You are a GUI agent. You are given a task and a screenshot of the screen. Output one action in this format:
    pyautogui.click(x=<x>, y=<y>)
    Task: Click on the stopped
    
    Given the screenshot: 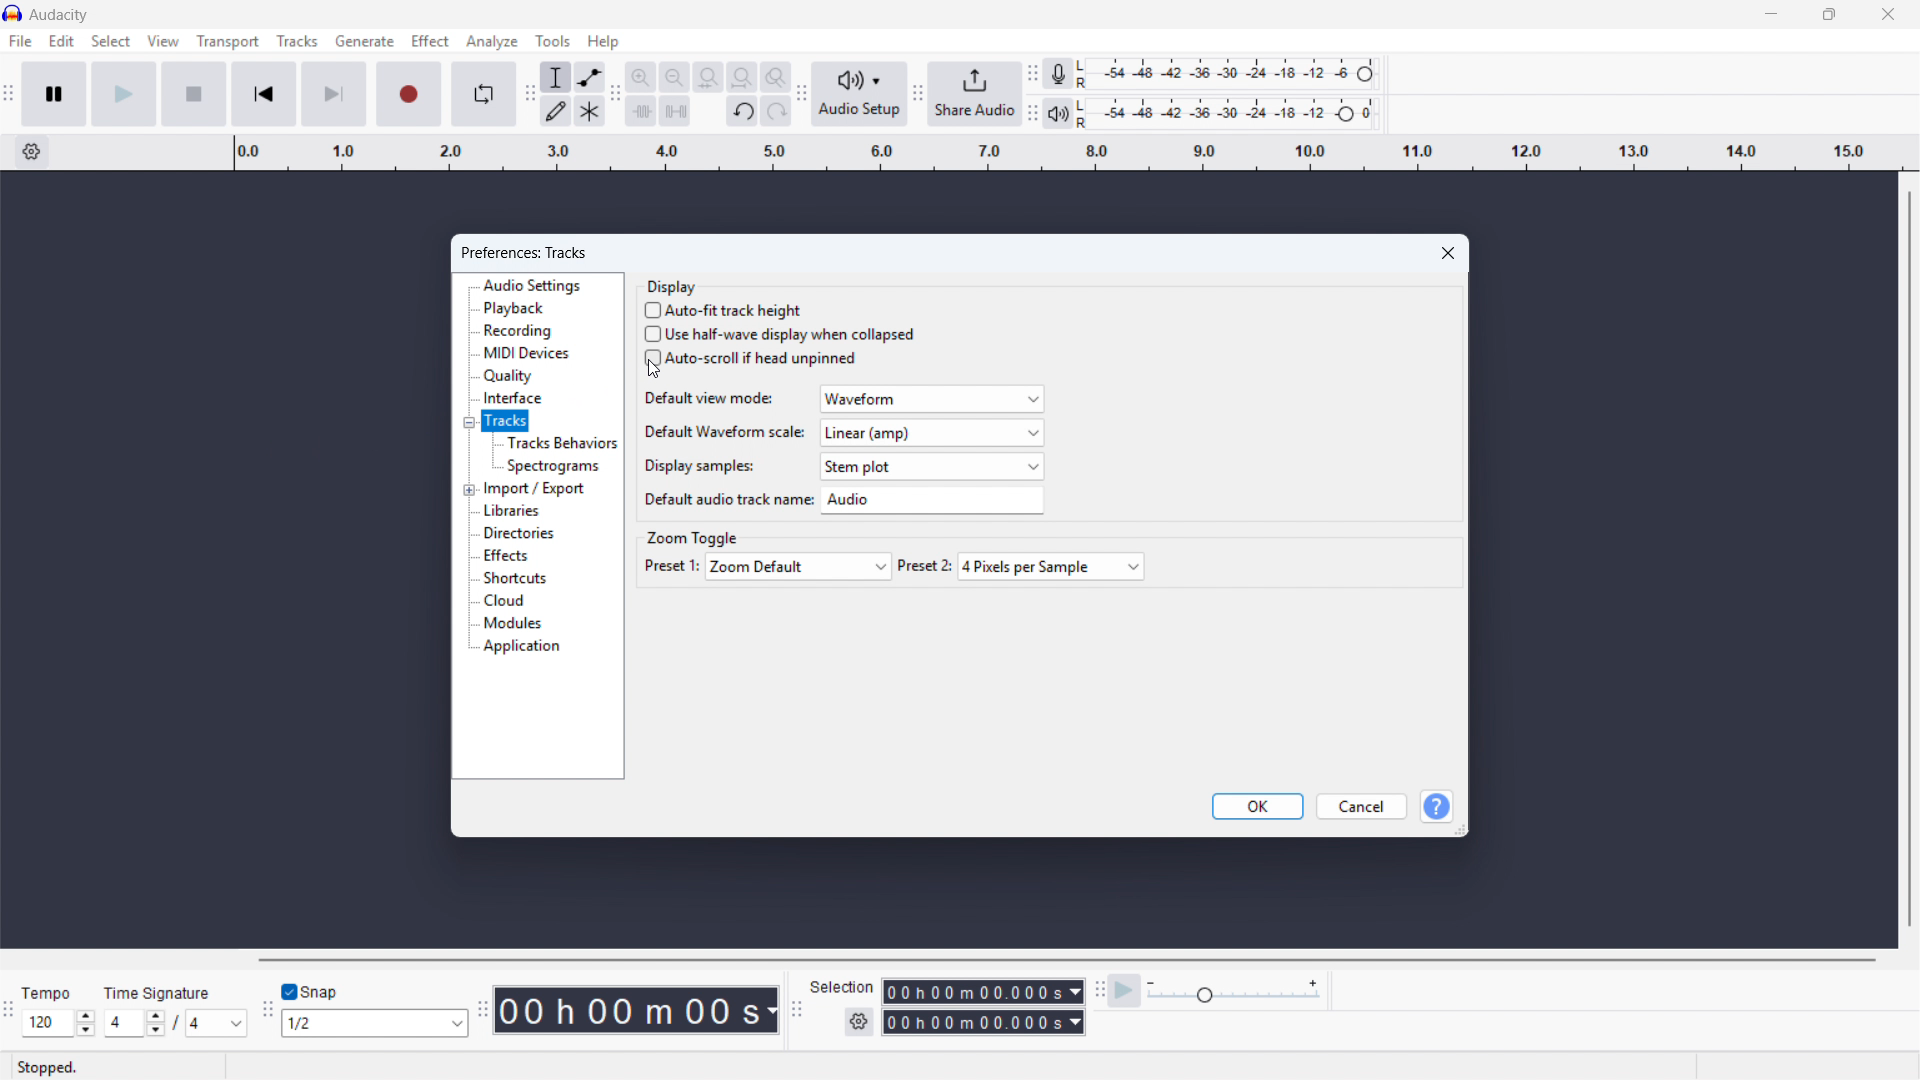 What is the action you would take?
    pyautogui.click(x=48, y=1069)
    